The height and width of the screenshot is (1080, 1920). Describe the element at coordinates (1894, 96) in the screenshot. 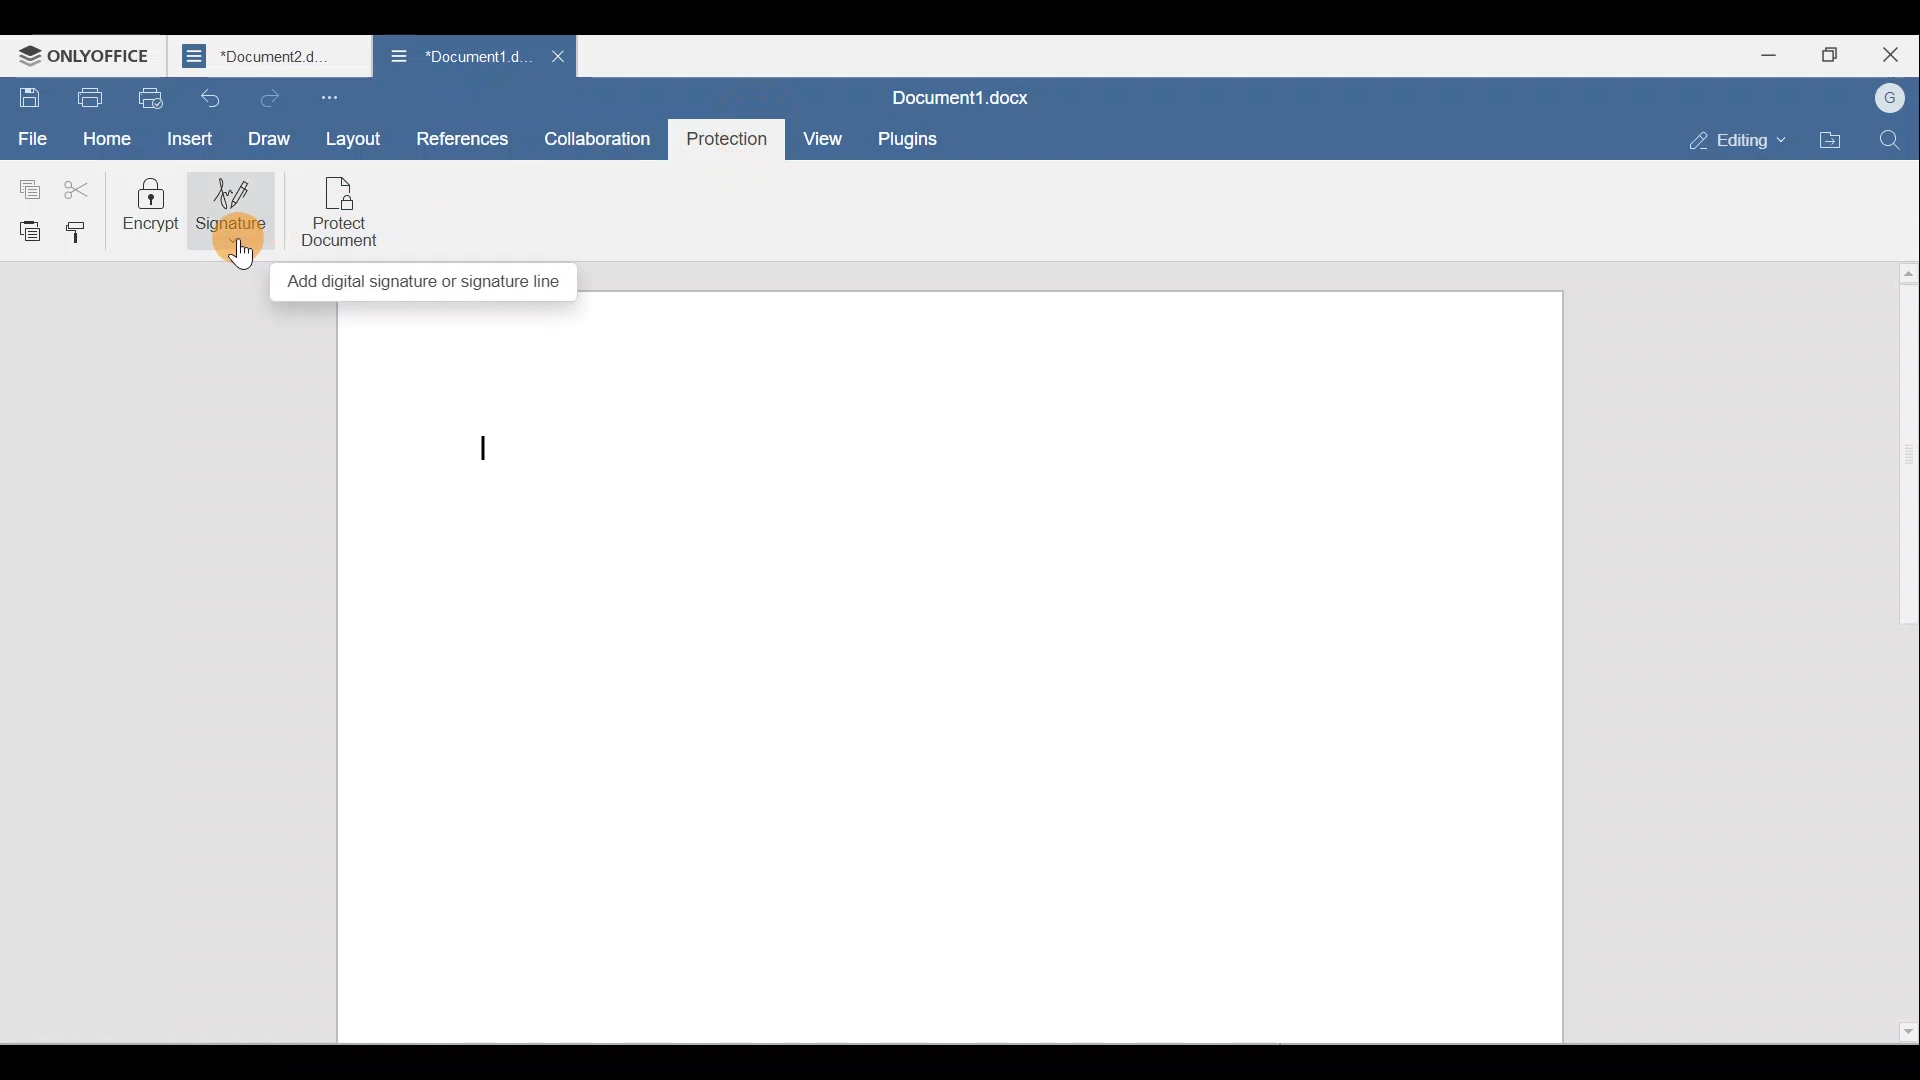

I see `Account name` at that location.